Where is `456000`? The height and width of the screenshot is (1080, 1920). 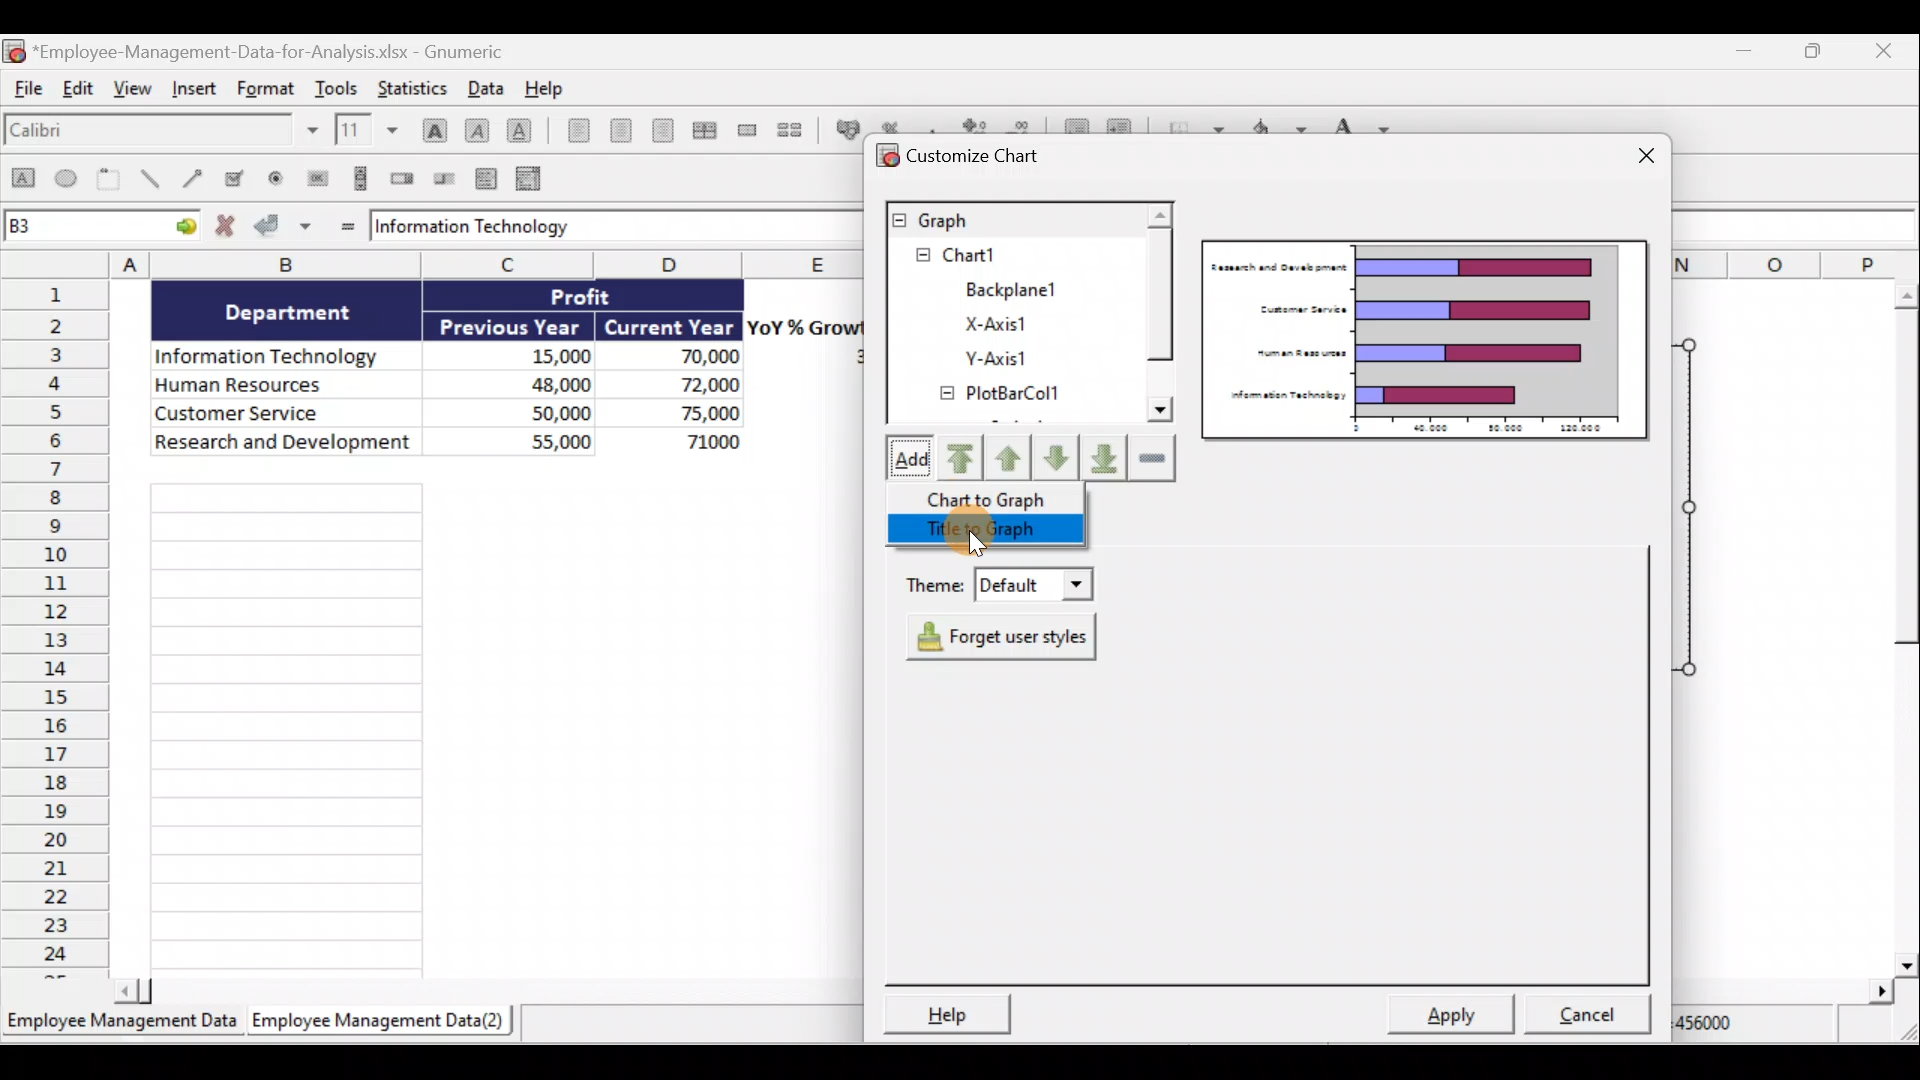
456000 is located at coordinates (1732, 1024).